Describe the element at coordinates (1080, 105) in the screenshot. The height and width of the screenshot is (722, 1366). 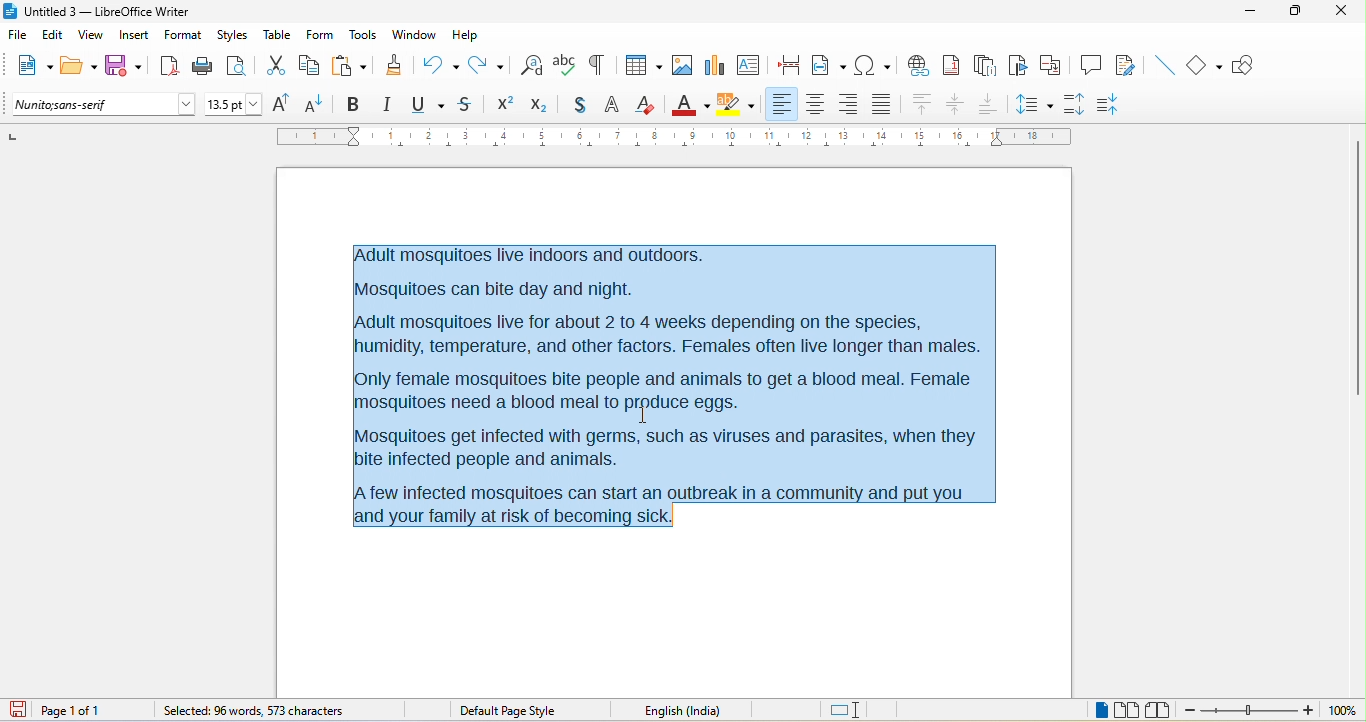
I see `increase paragraph spacing` at that location.